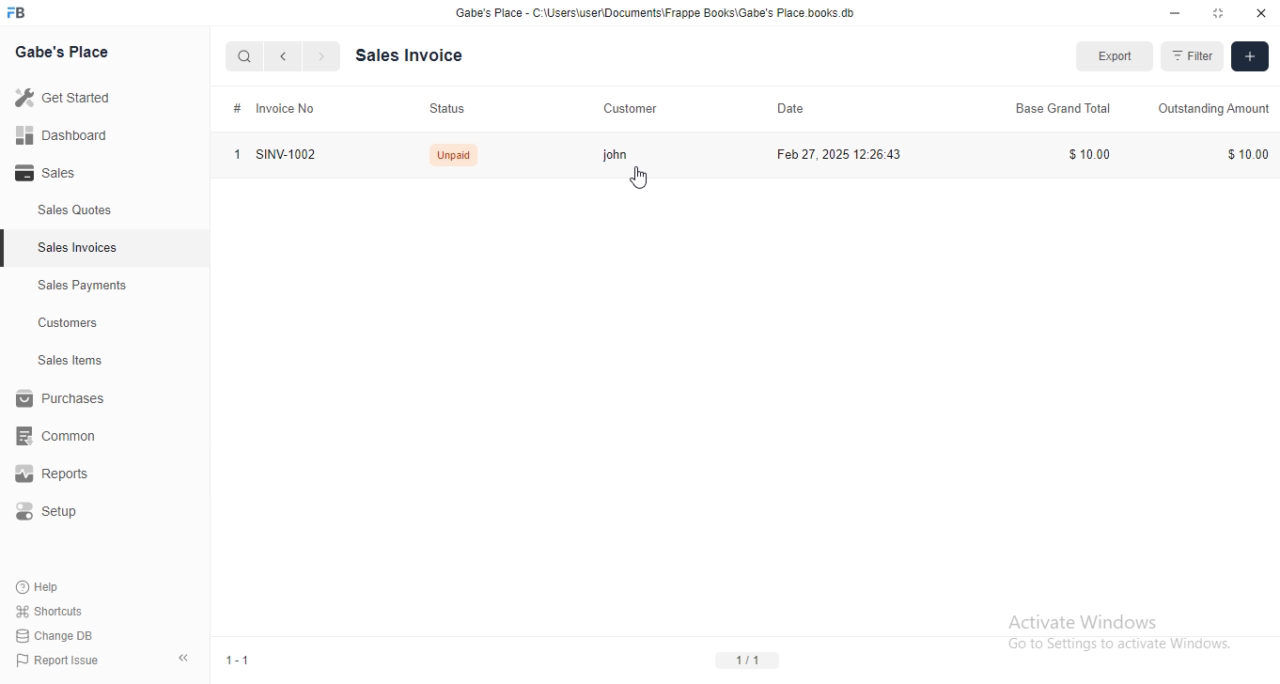  I want to click on cursor, so click(638, 178).